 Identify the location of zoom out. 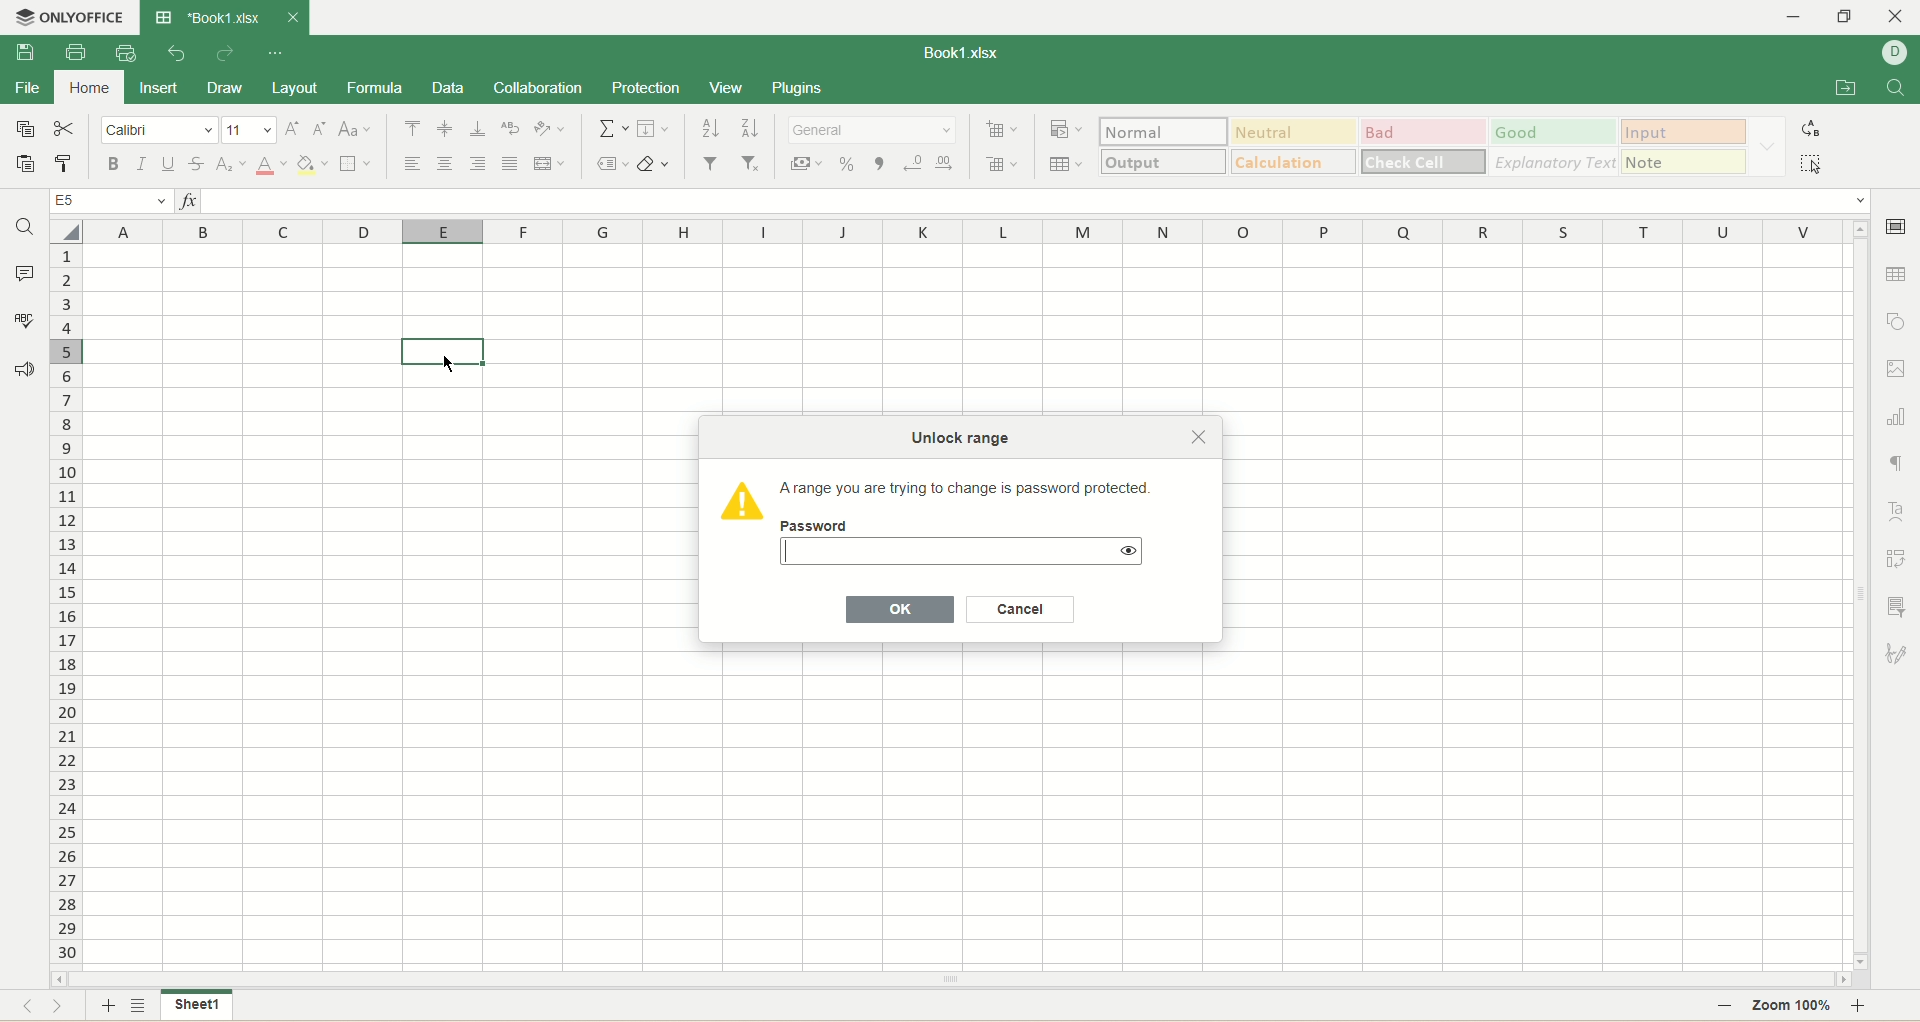
(1726, 1007).